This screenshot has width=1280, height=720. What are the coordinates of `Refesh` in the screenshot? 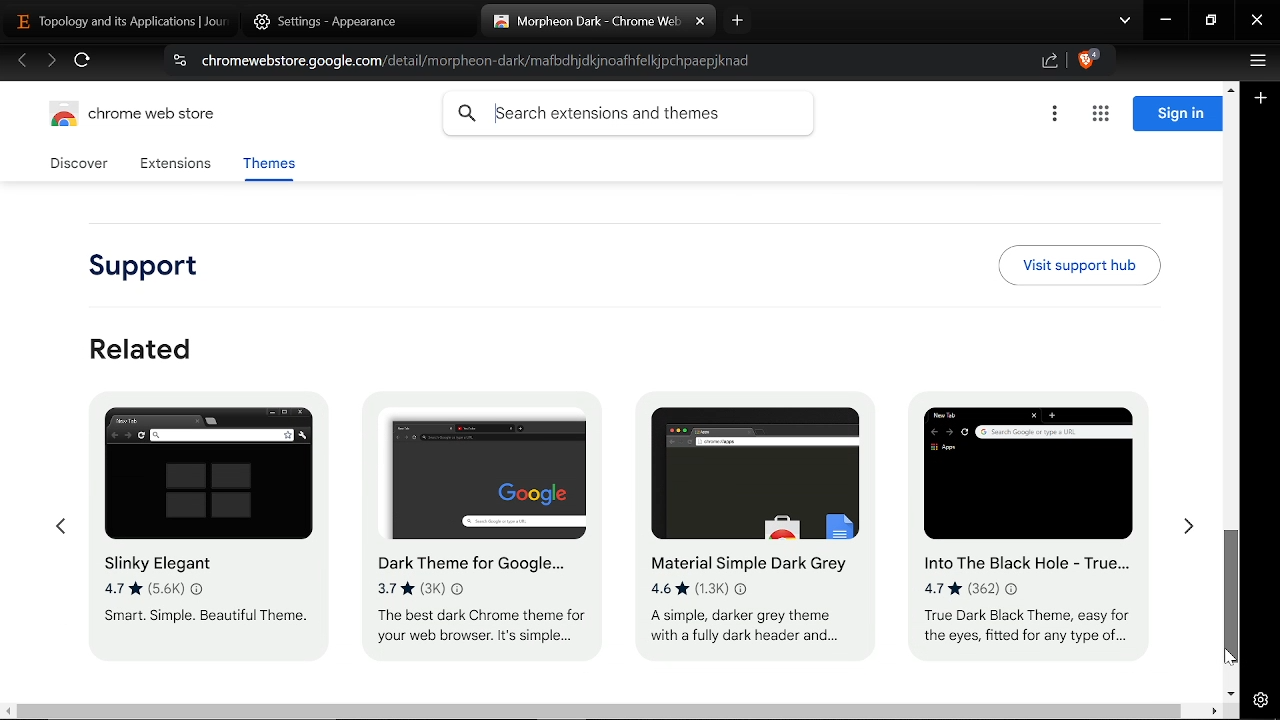 It's located at (83, 63).